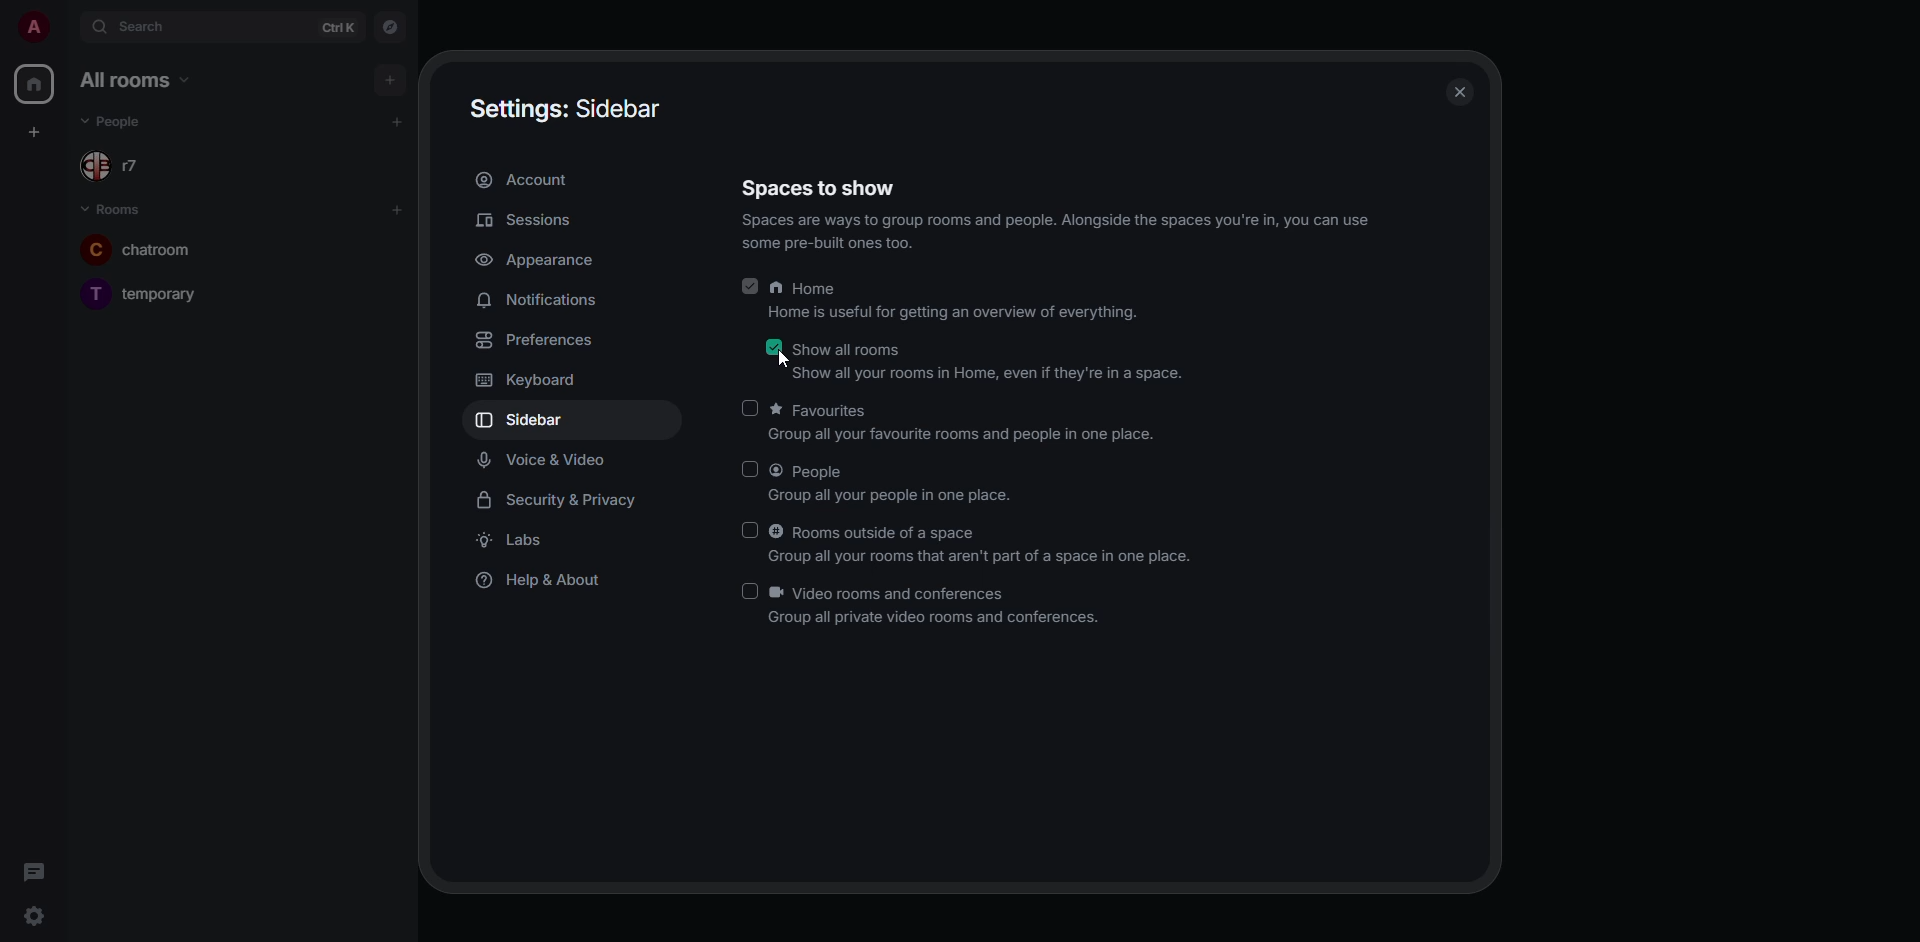 The height and width of the screenshot is (942, 1920). I want to click on cursor, so click(780, 360).